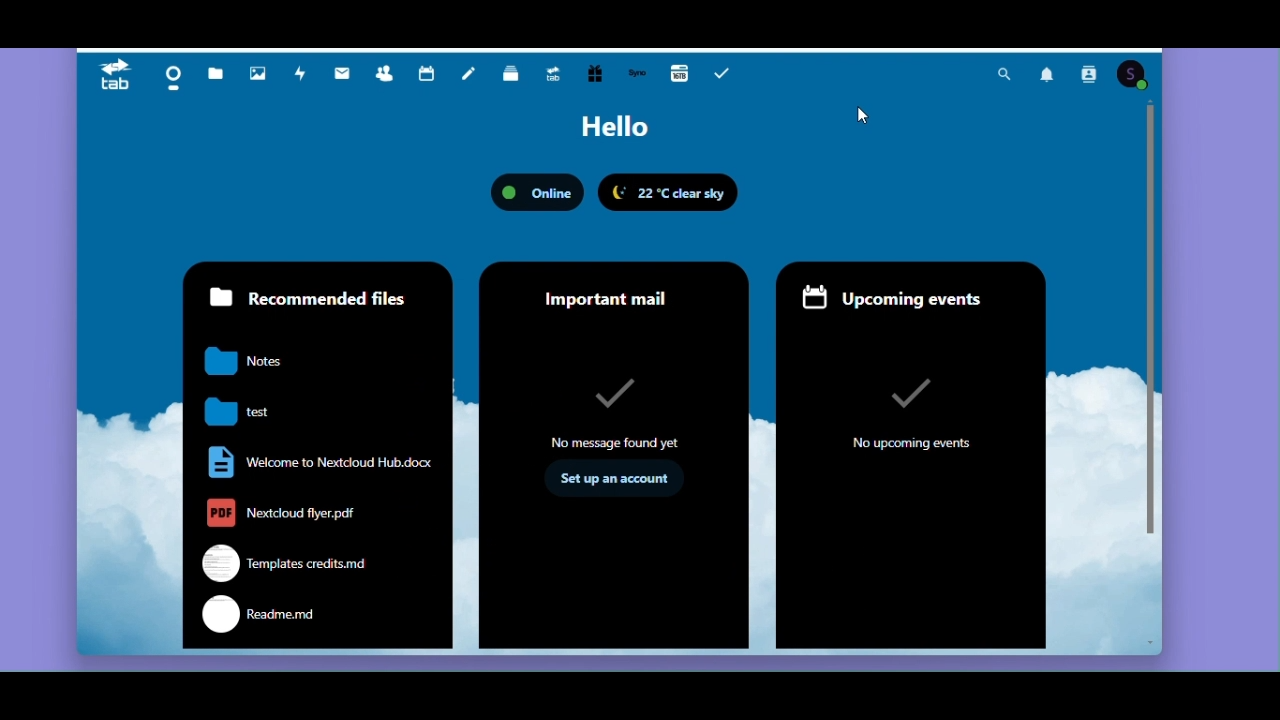 The image size is (1280, 720). Describe the element at coordinates (638, 73) in the screenshot. I see `Synology` at that location.